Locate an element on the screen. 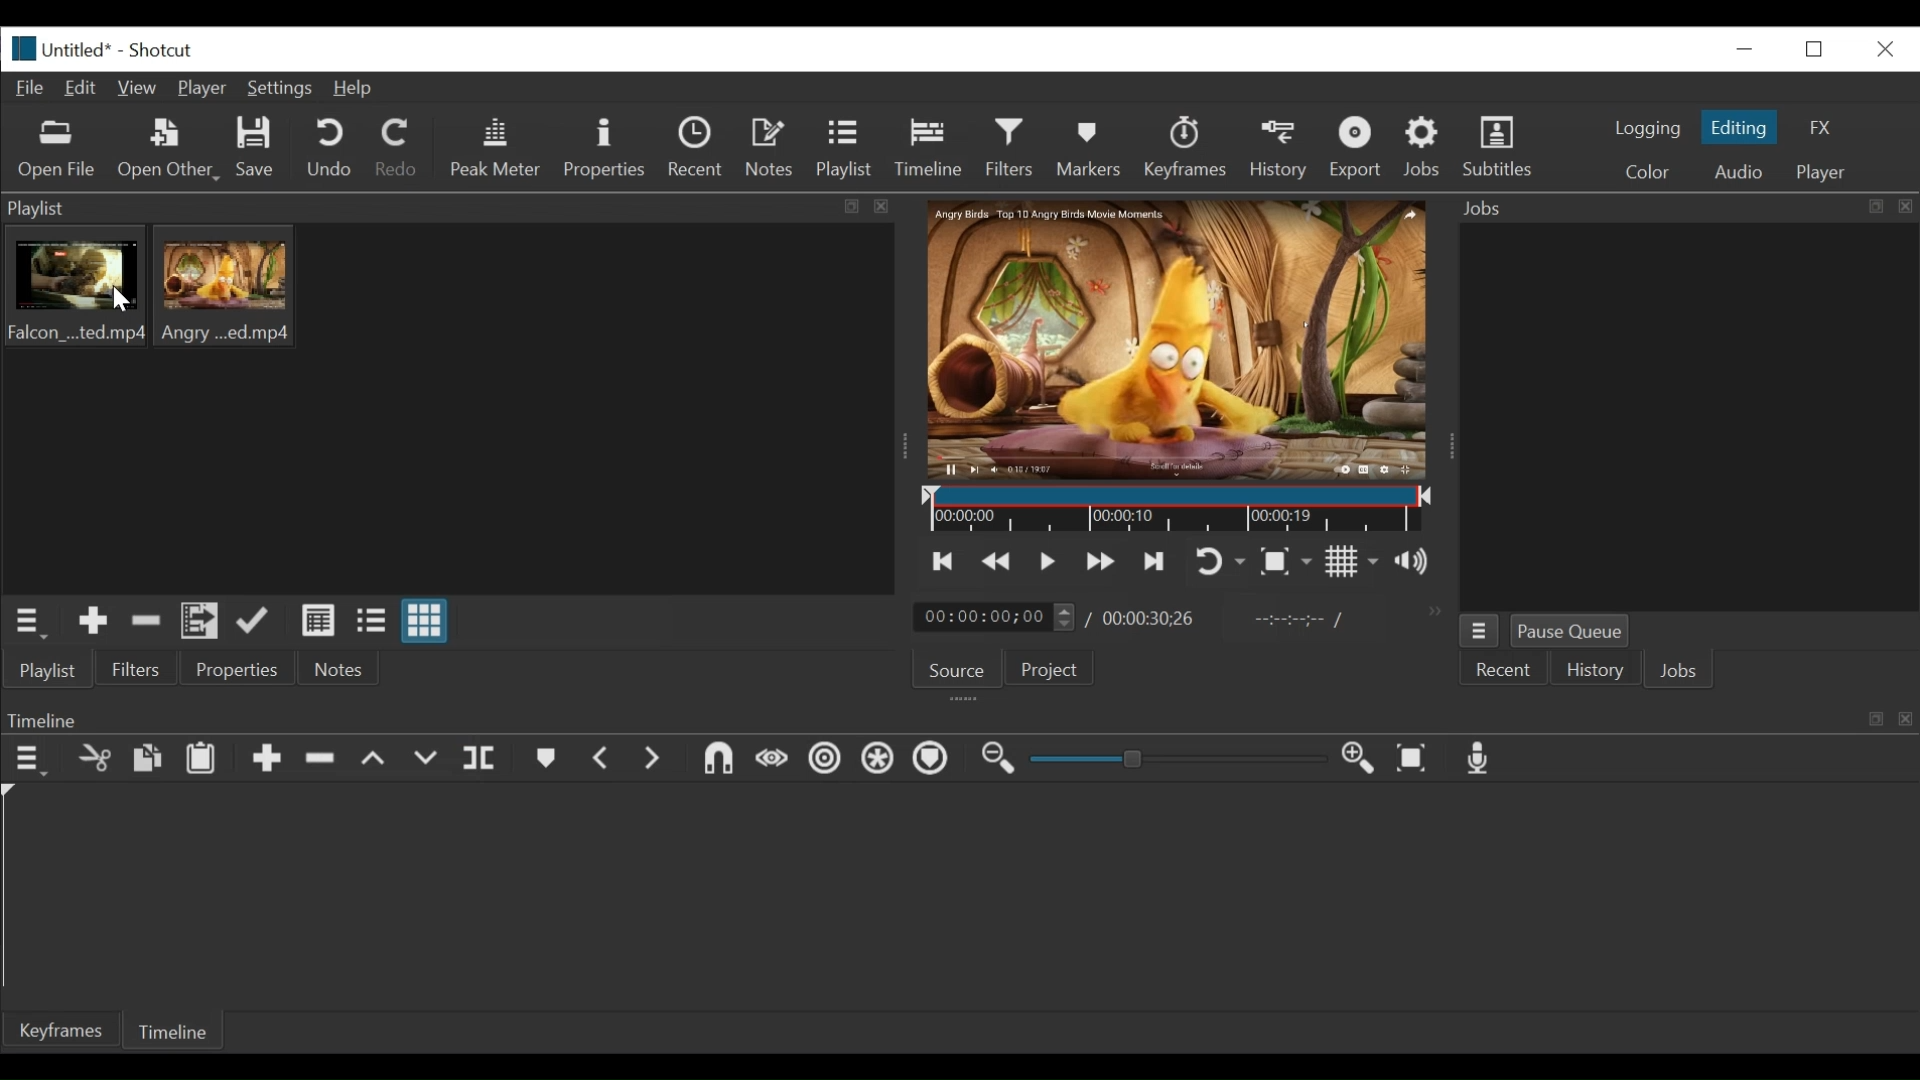  Filters is located at coordinates (1015, 148).